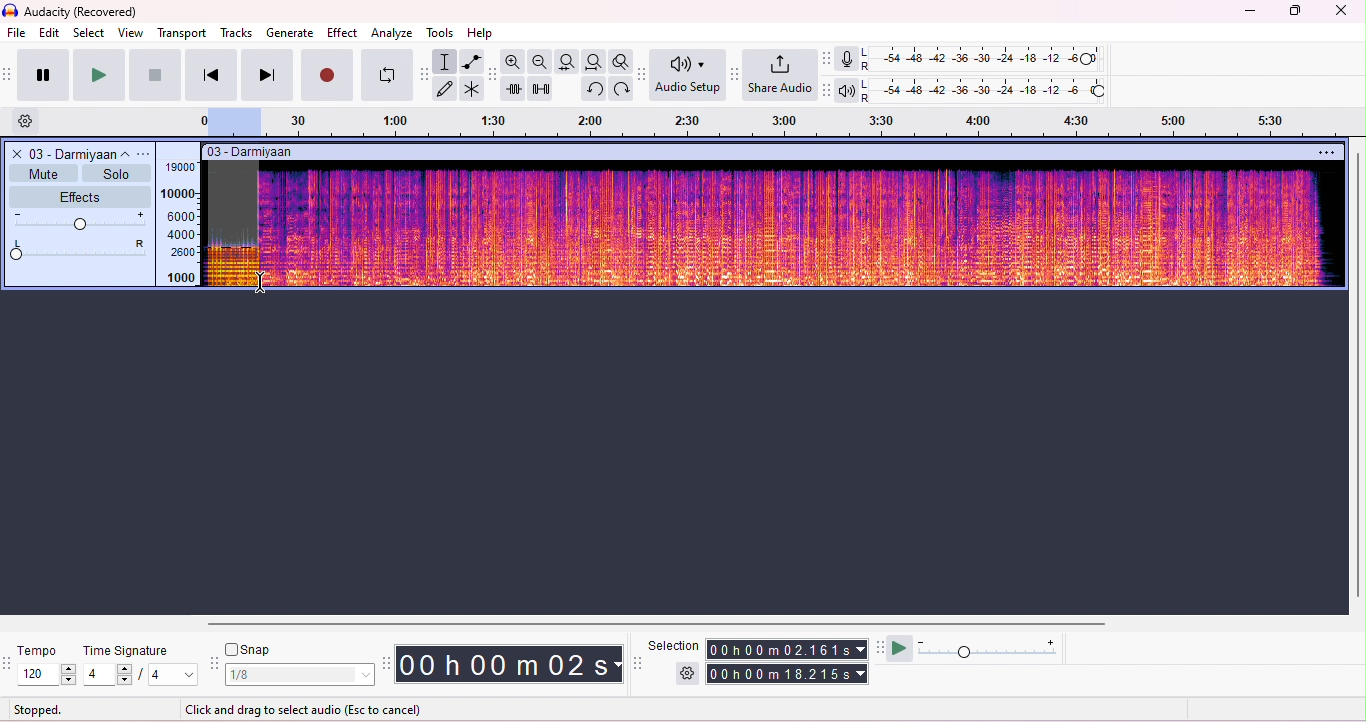 The width and height of the screenshot is (1366, 722). I want to click on edit toolbar, so click(493, 74).